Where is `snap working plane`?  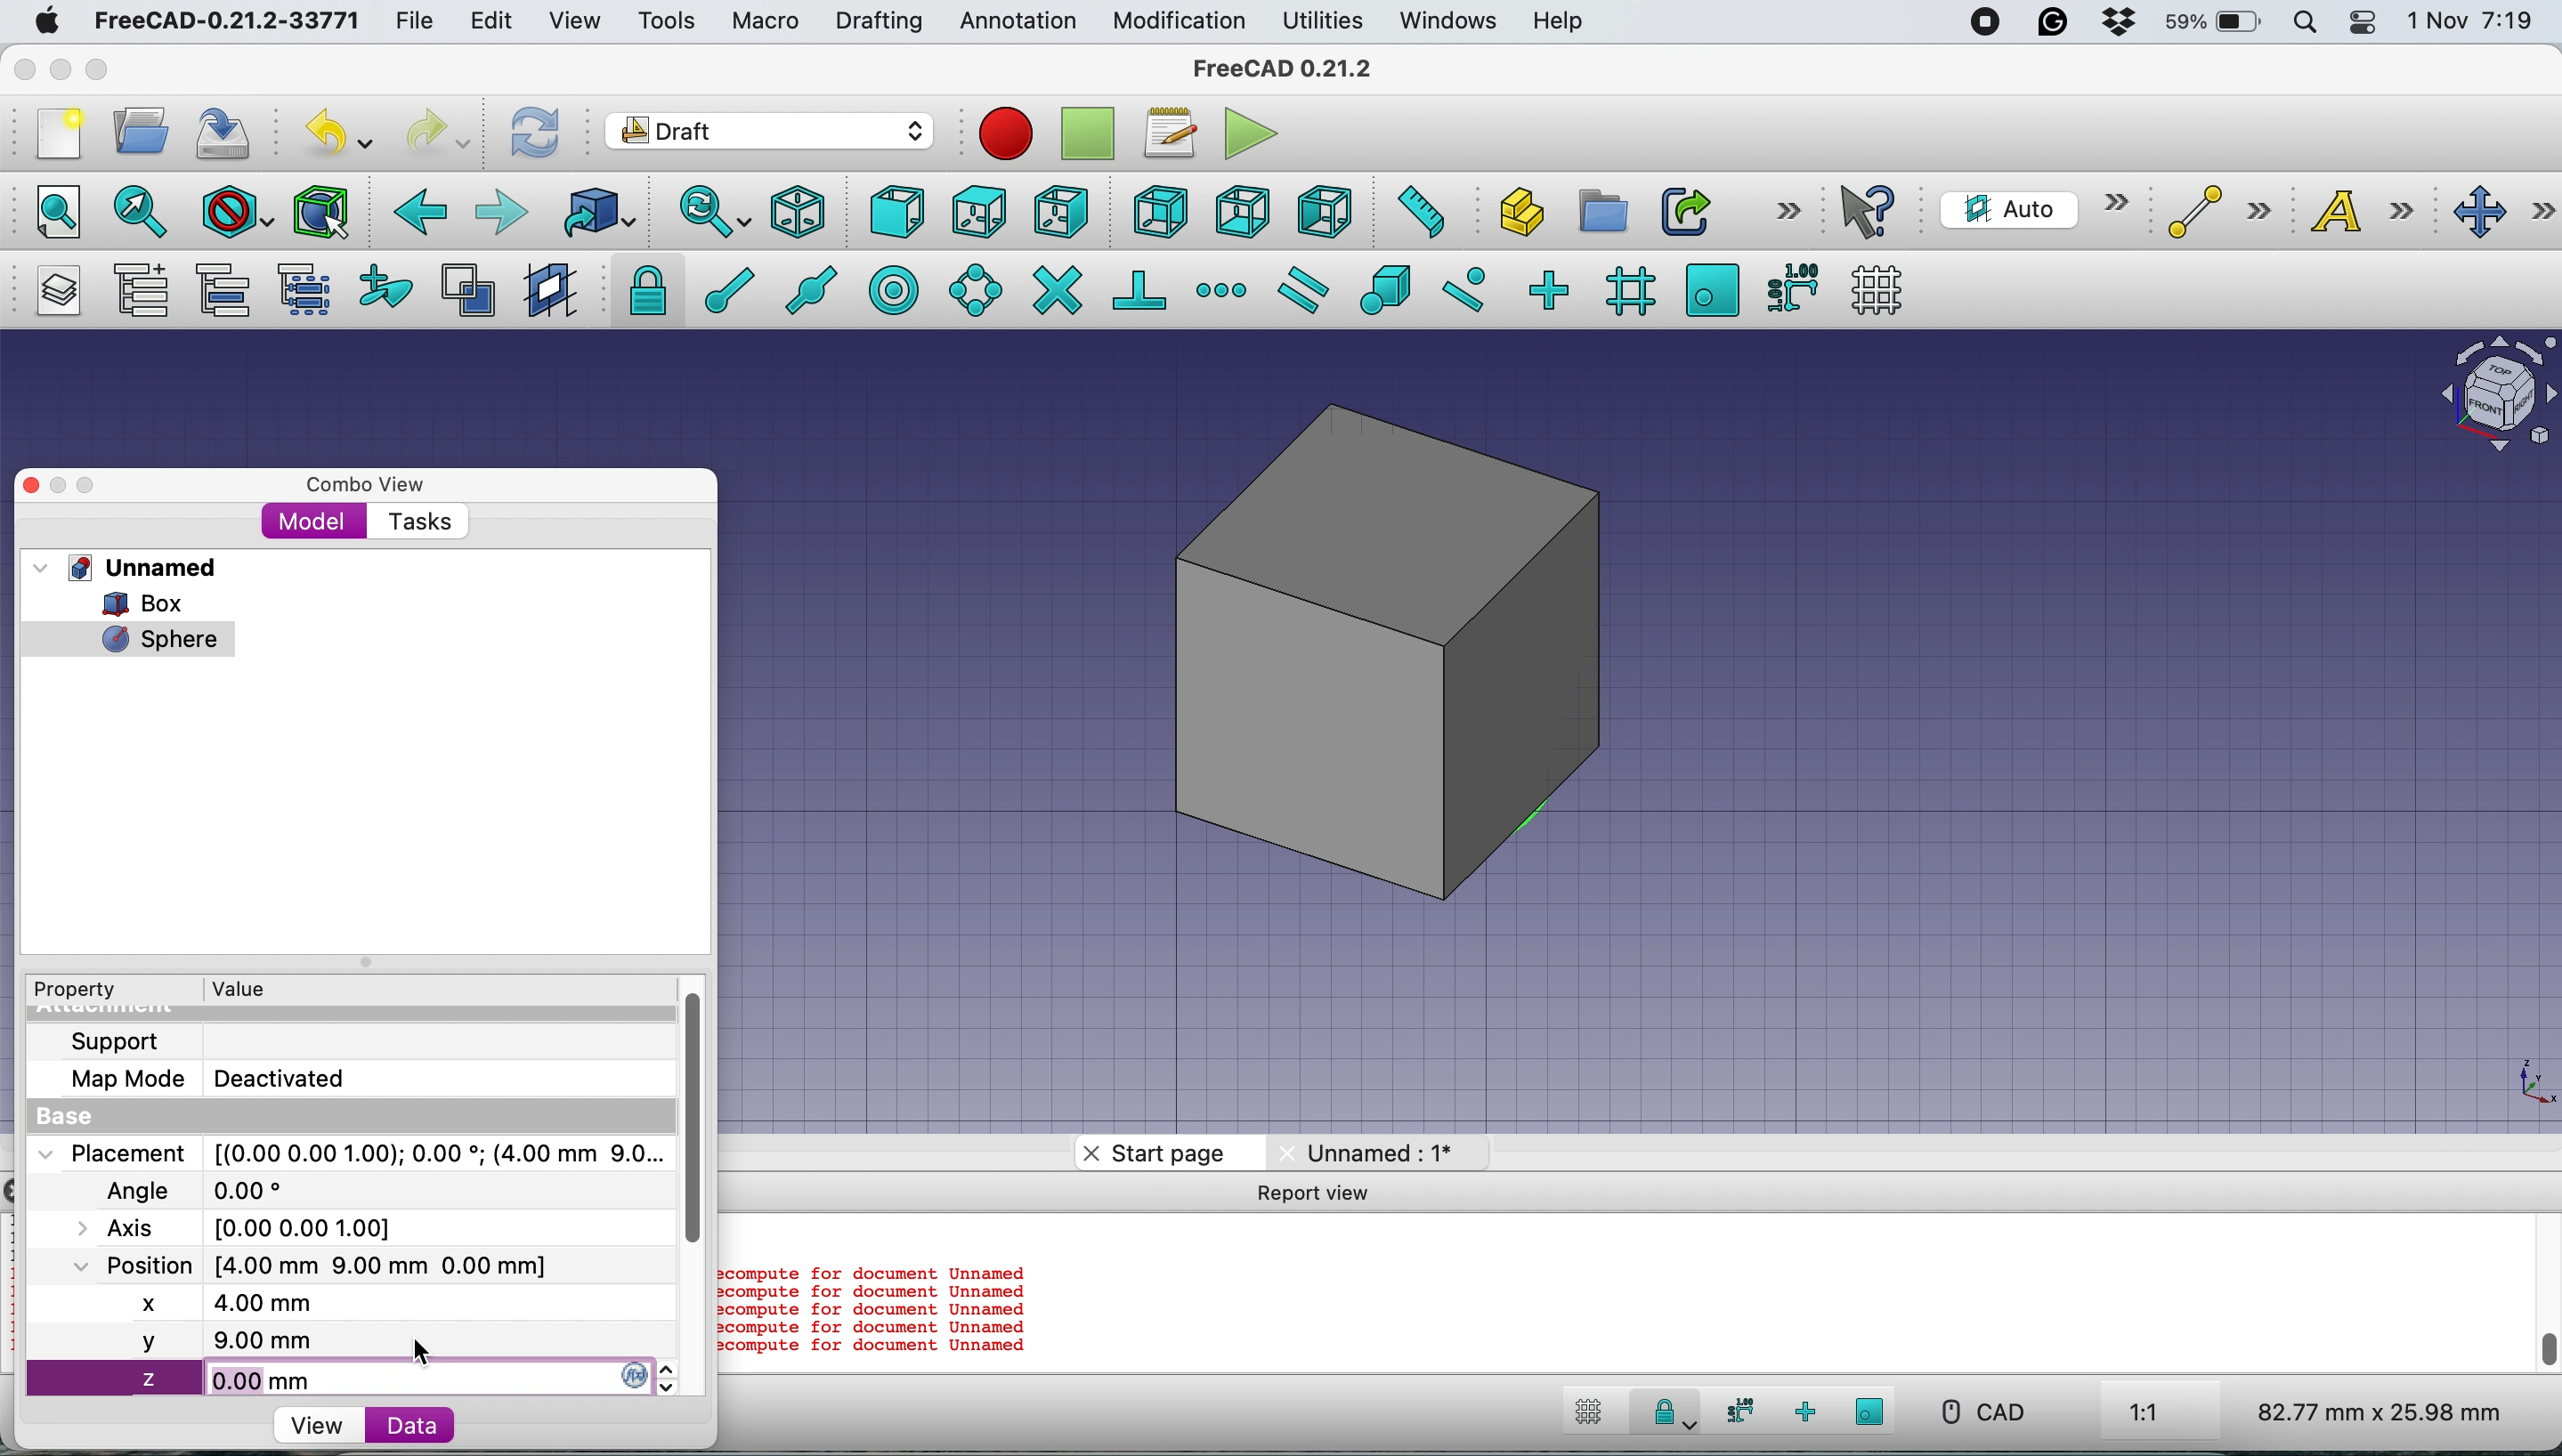 snap working plane is located at coordinates (1712, 288).